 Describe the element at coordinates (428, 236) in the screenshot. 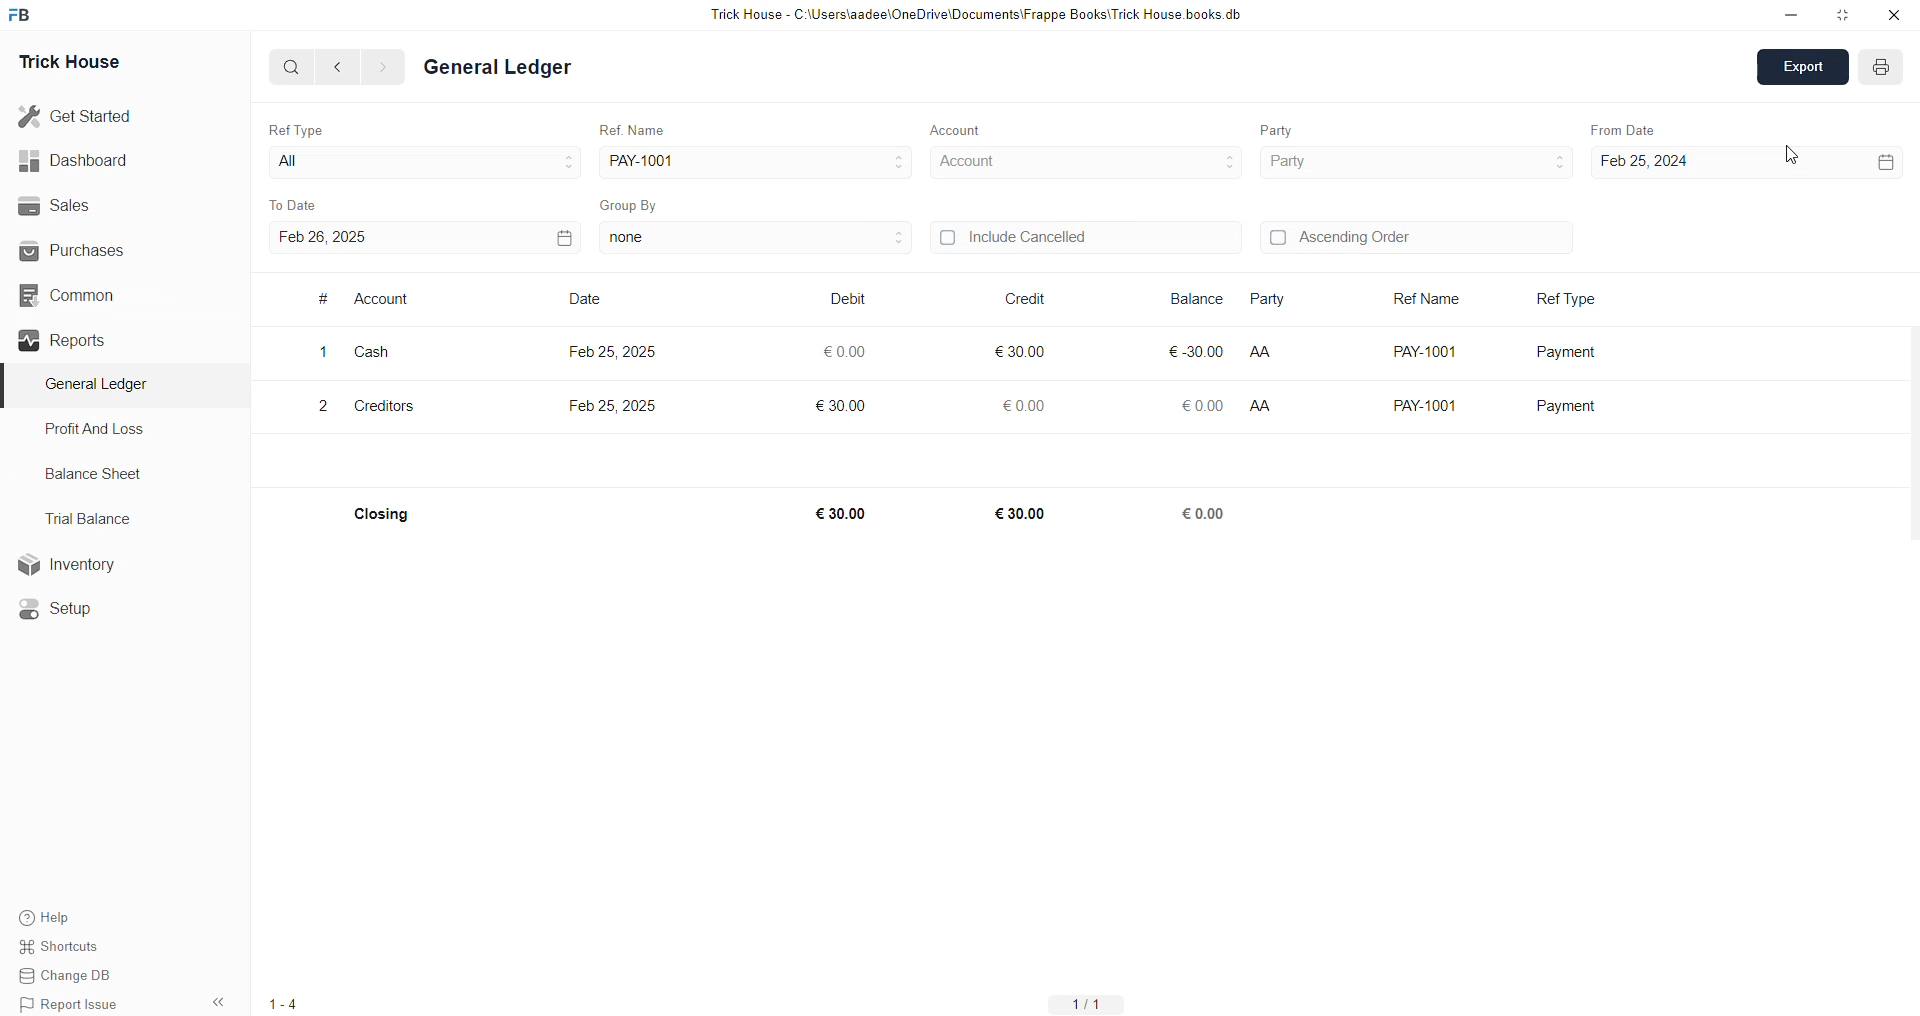

I see `Feb 26, 2025` at that location.